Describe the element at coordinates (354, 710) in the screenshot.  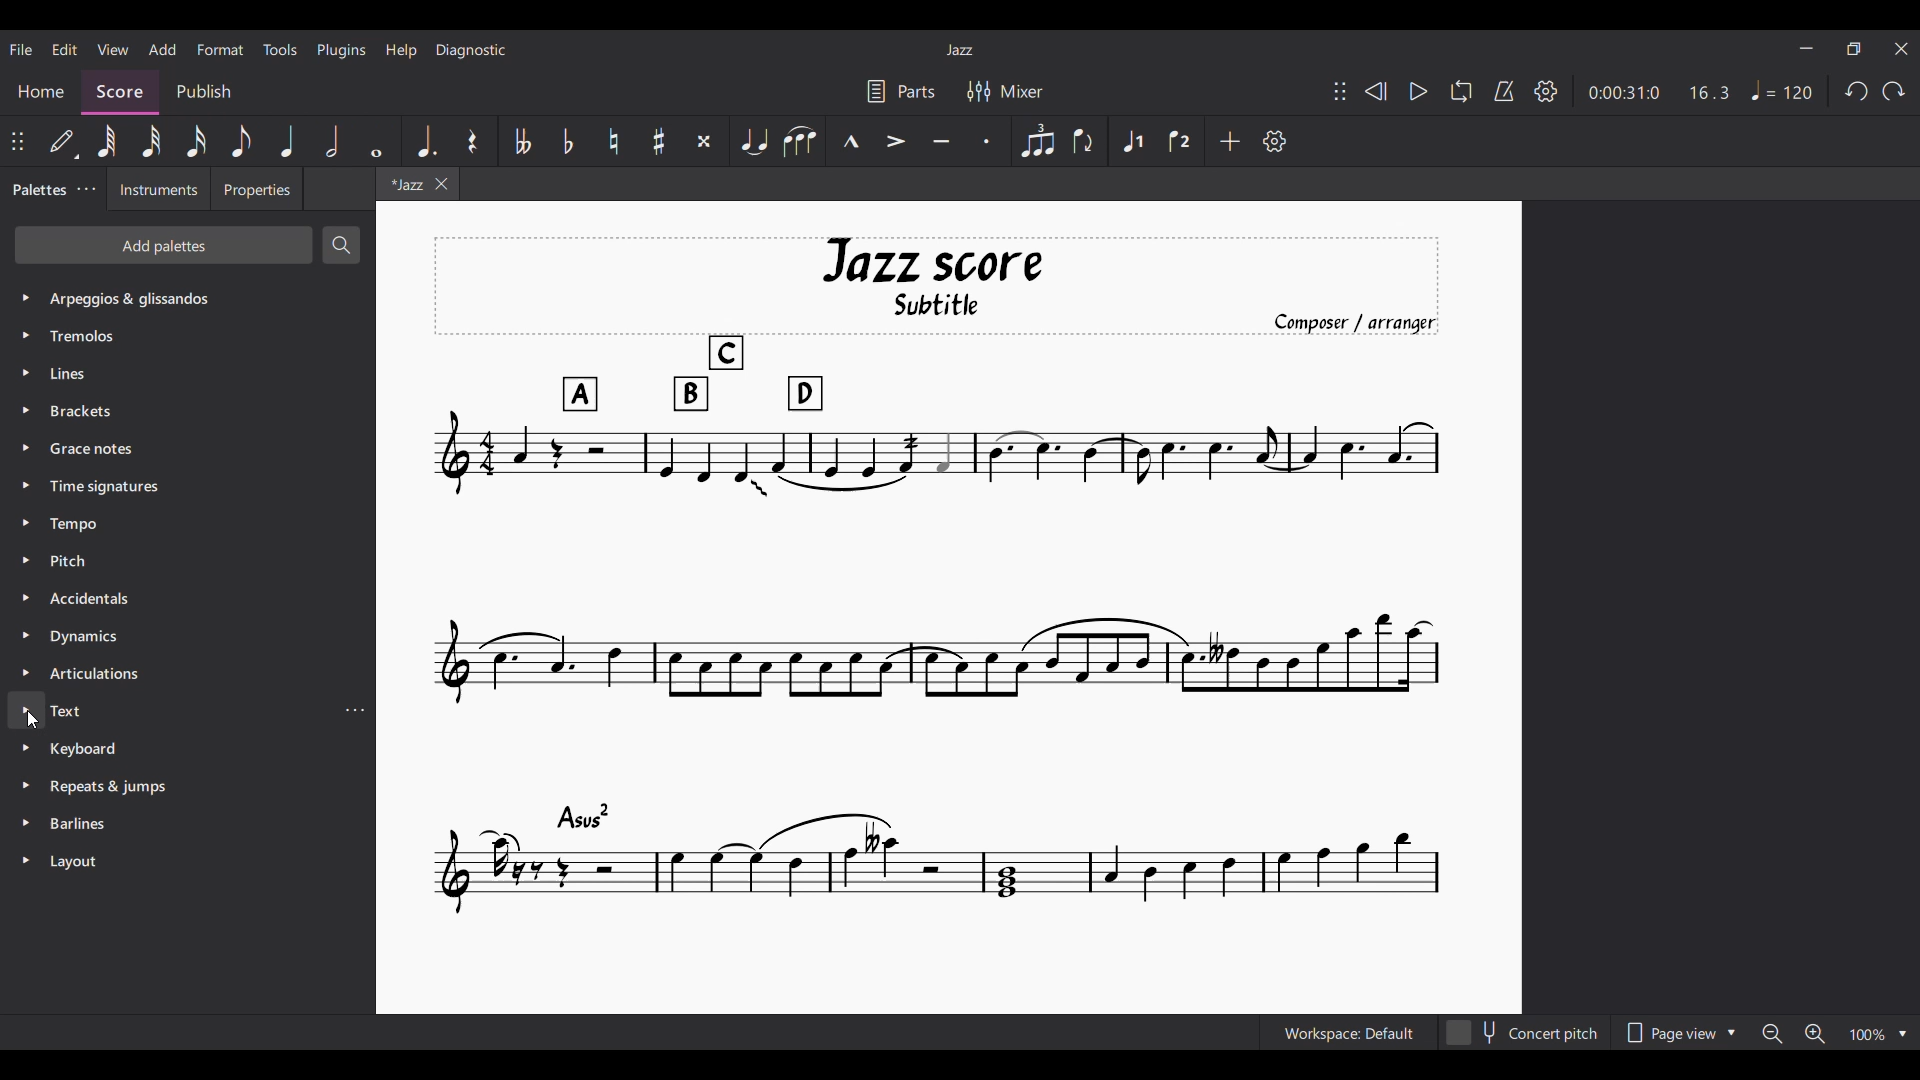
I see `Text settings` at that location.